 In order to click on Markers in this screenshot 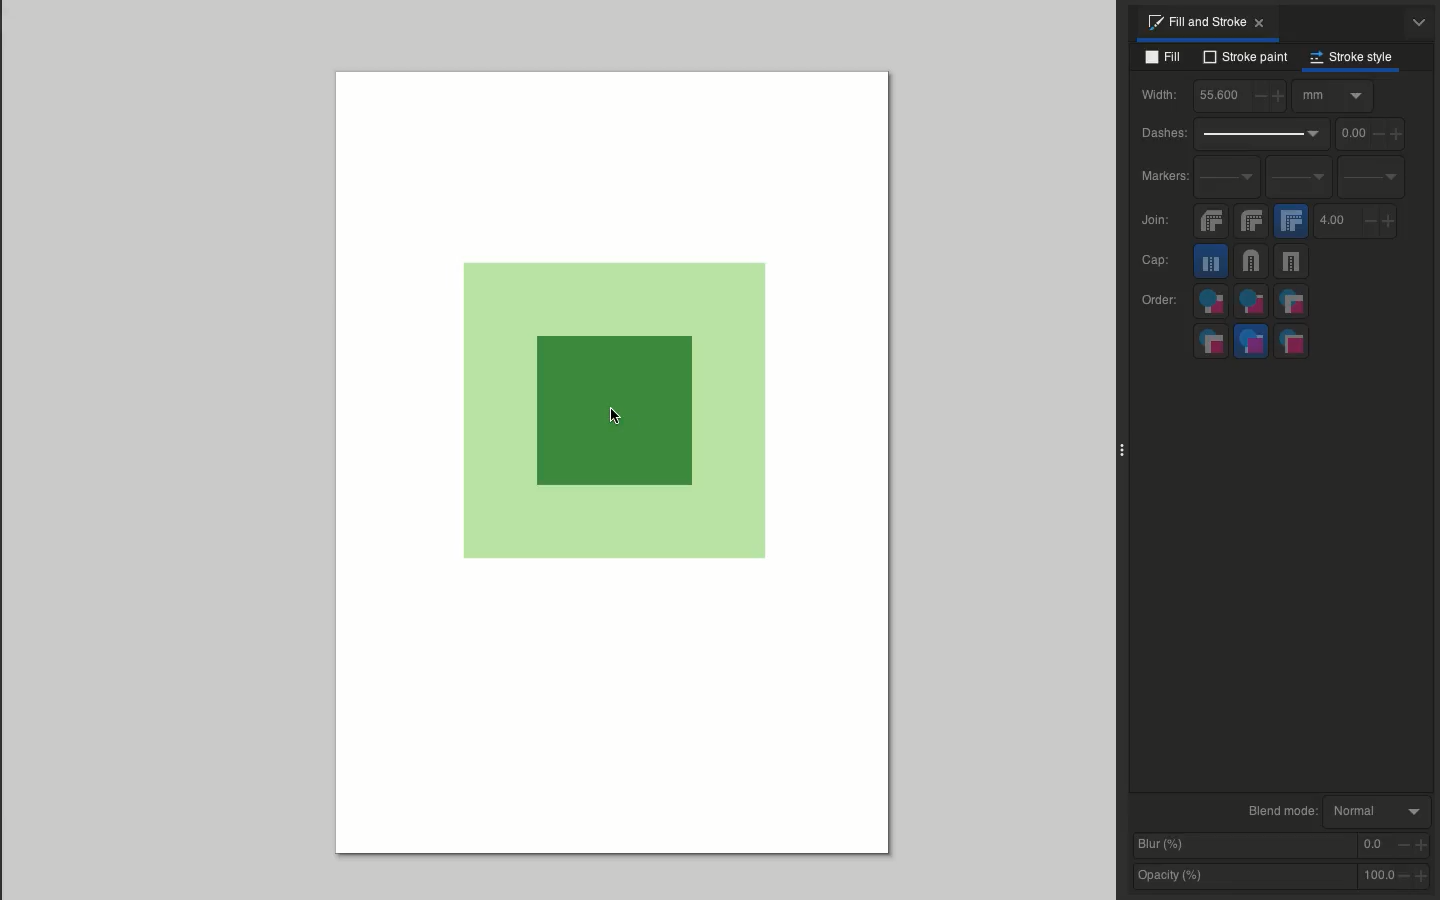, I will do `click(1163, 175)`.